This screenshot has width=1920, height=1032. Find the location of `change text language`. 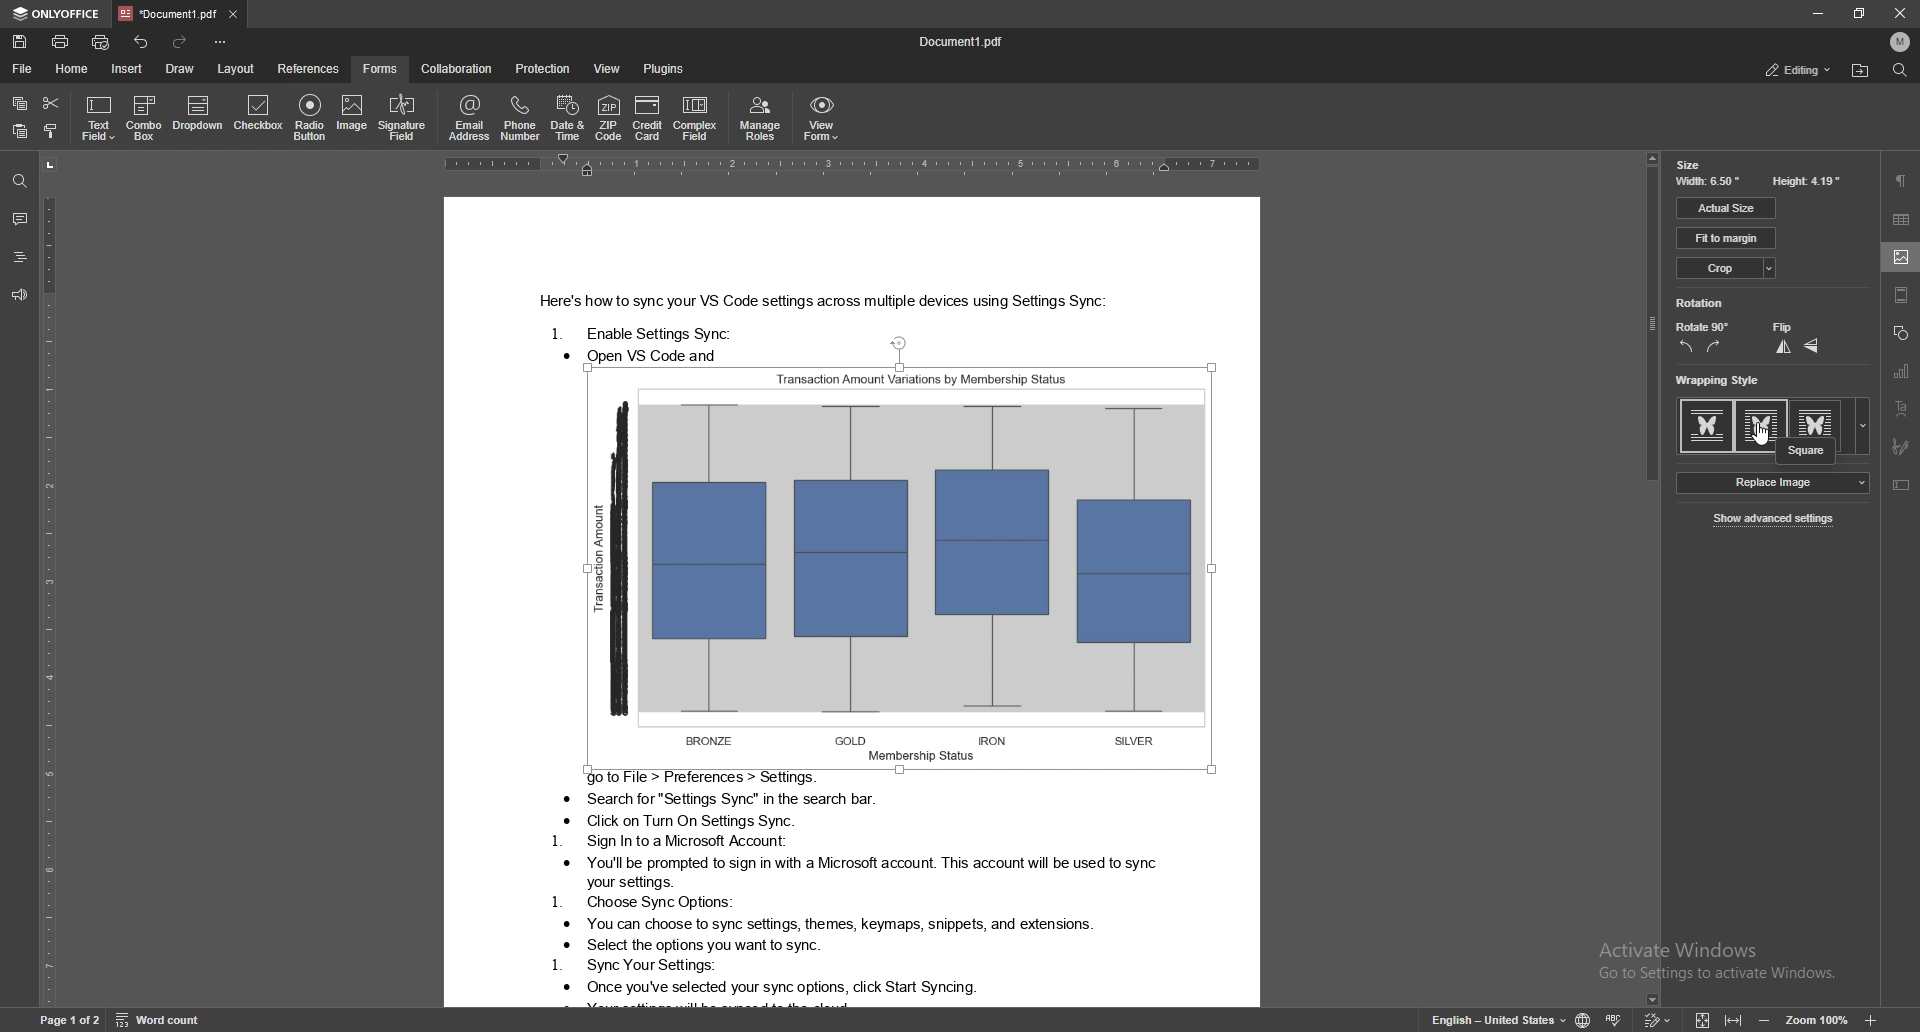

change text language is located at coordinates (1498, 1019).